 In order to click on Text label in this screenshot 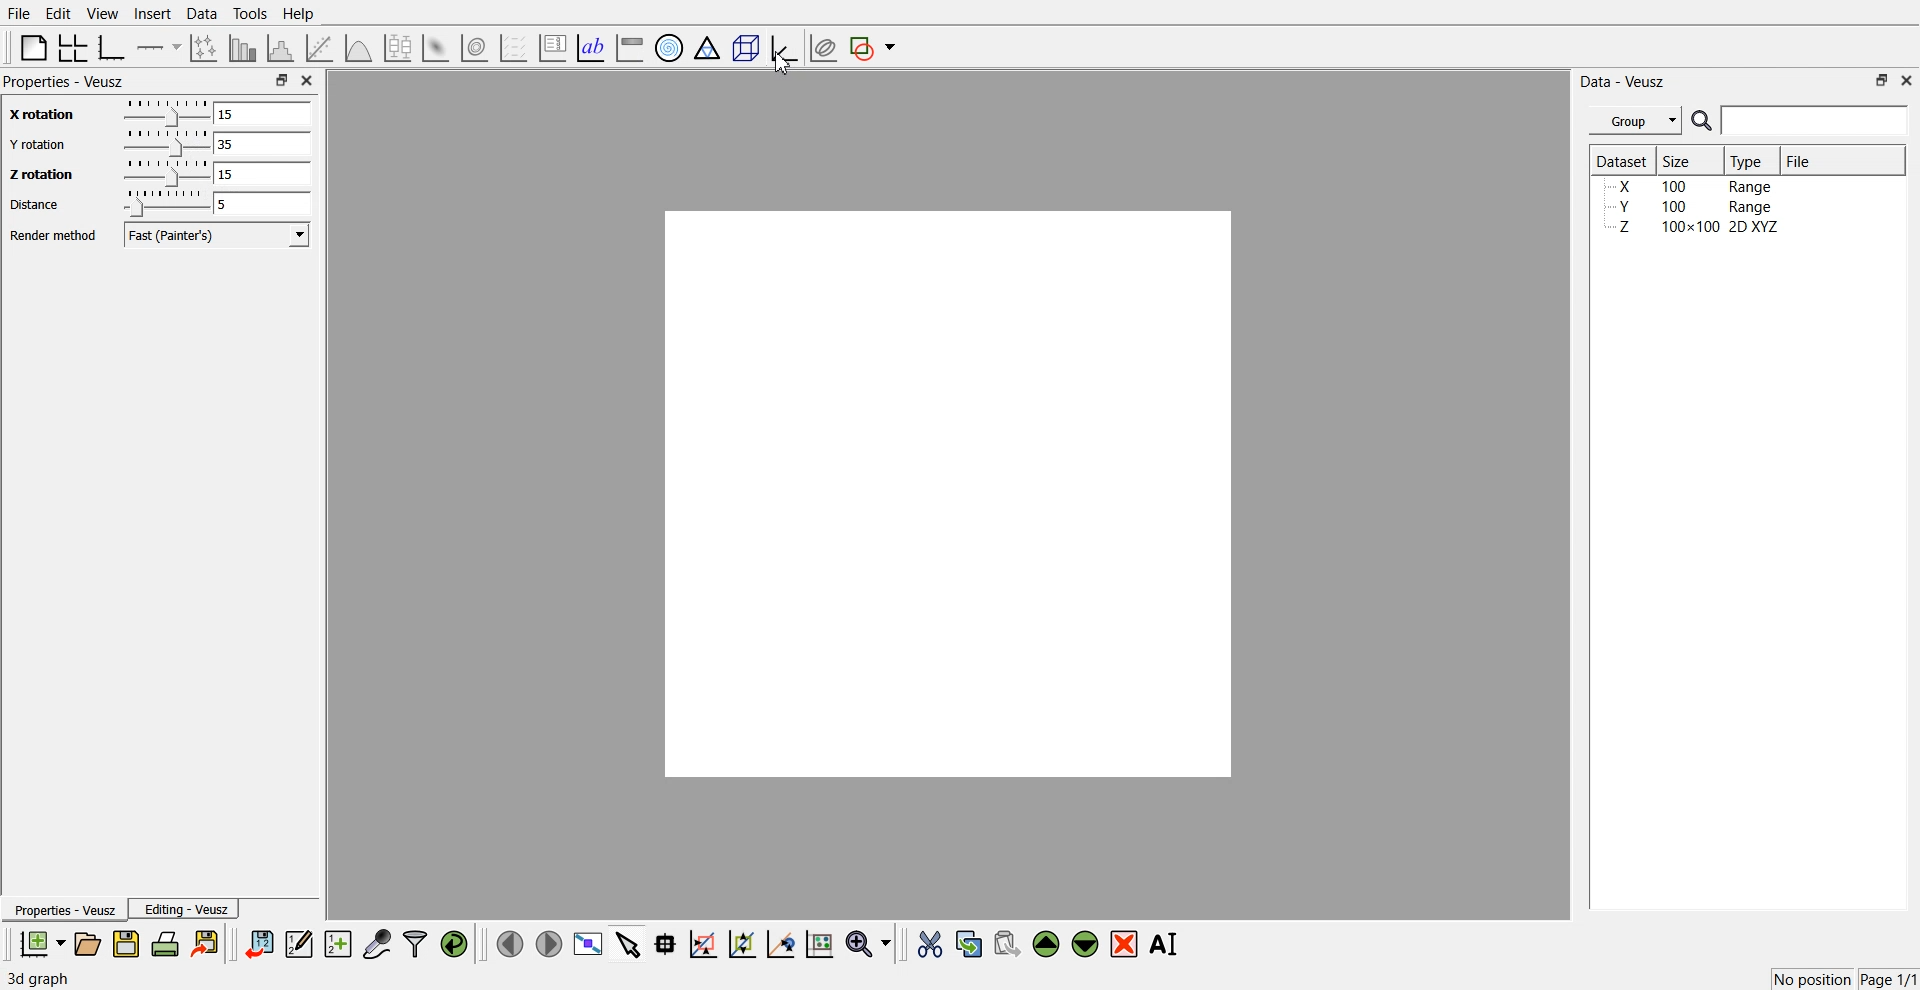, I will do `click(591, 48)`.